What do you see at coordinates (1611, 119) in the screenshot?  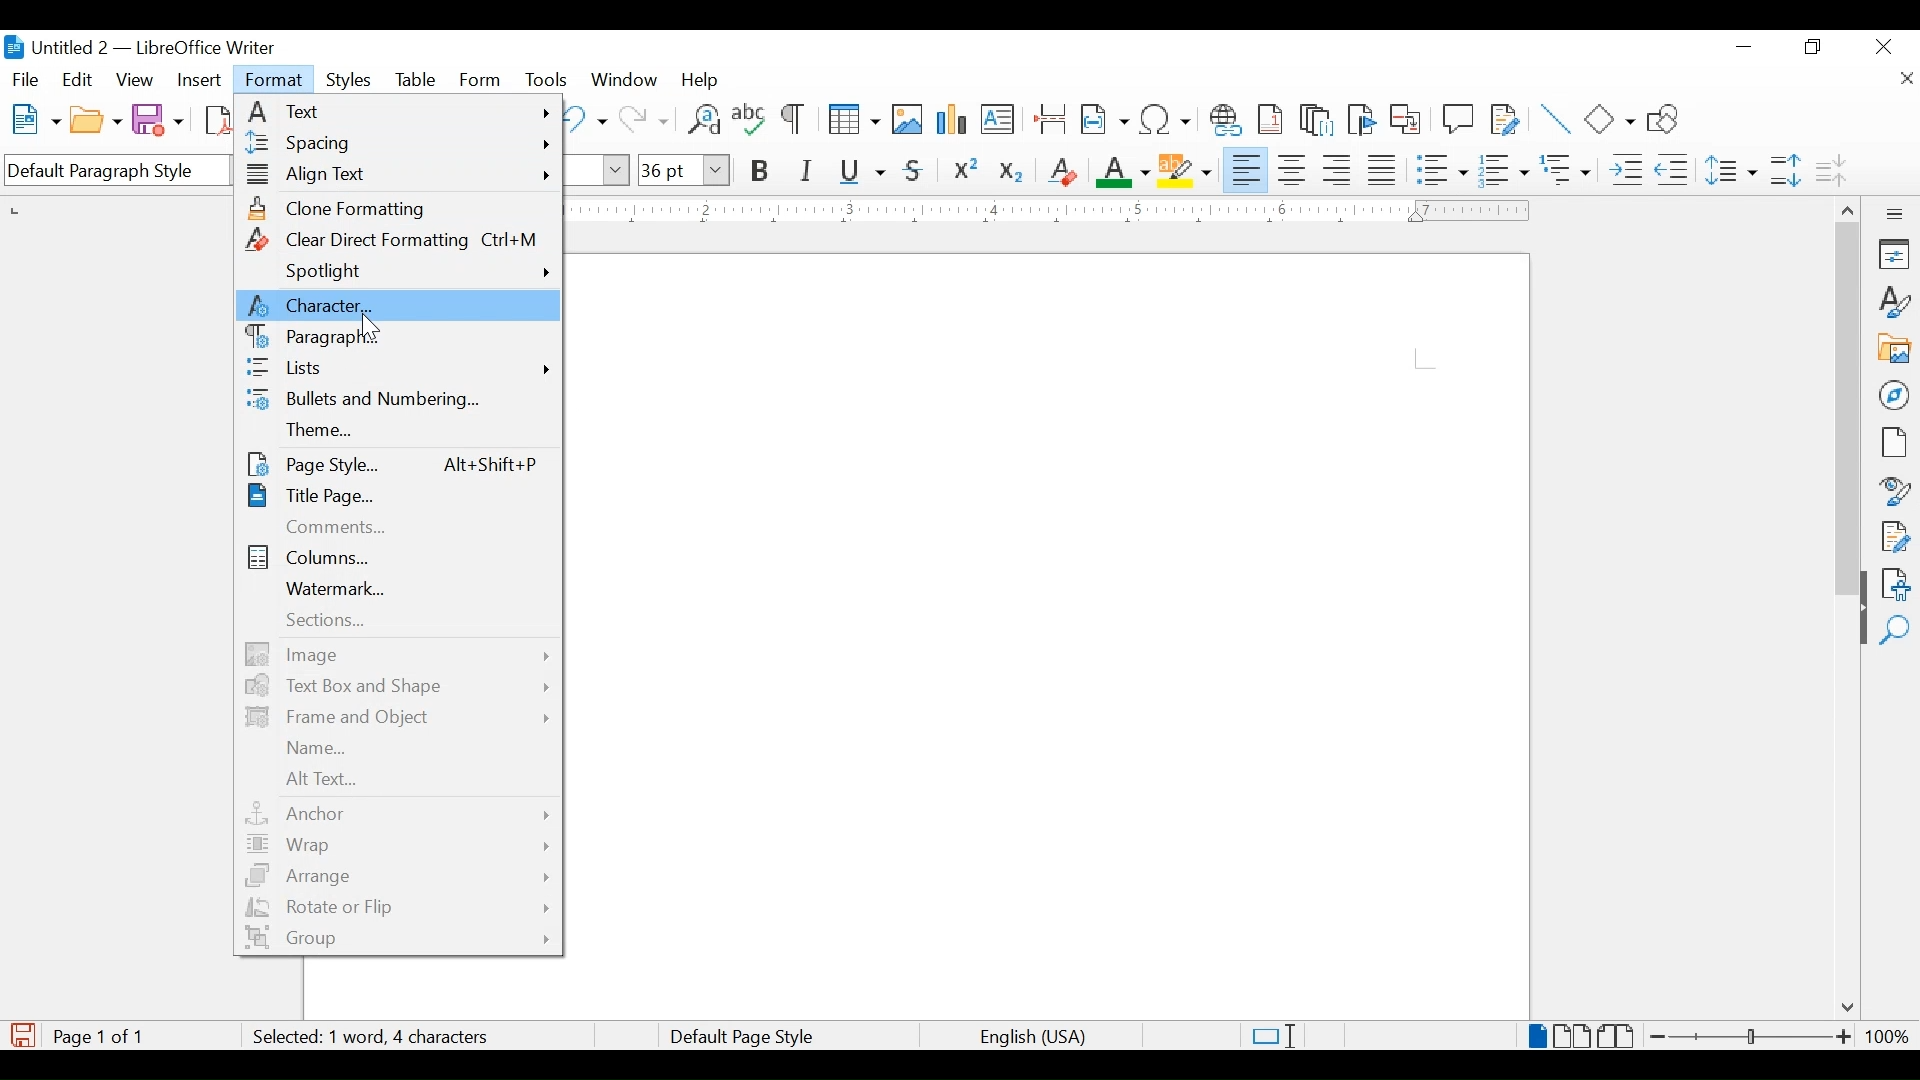 I see `basic shapes` at bounding box center [1611, 119].